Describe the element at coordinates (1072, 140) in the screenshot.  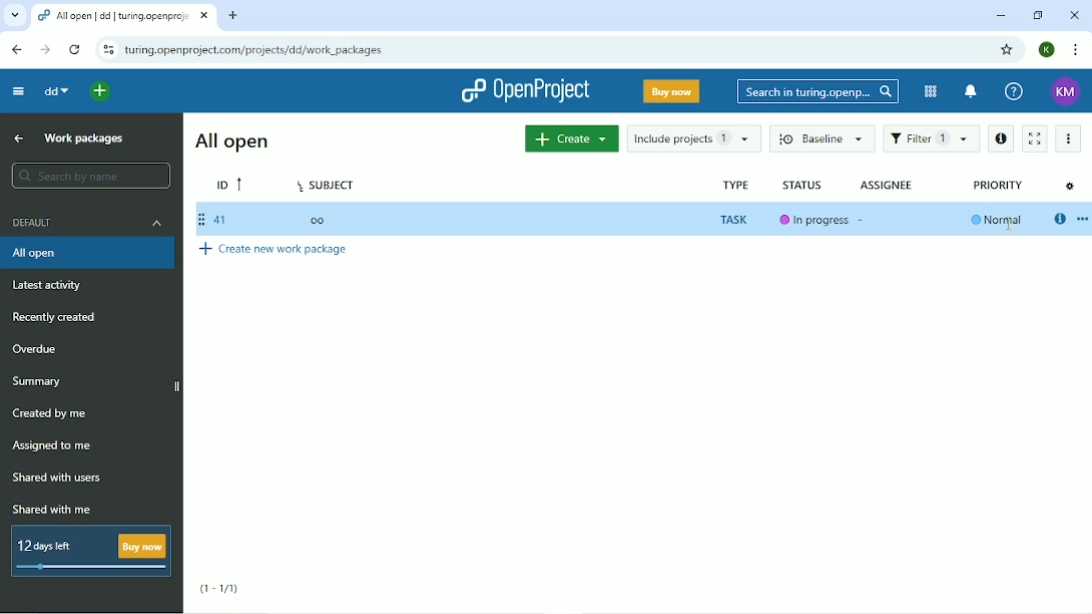
I see `More actions` at that location.